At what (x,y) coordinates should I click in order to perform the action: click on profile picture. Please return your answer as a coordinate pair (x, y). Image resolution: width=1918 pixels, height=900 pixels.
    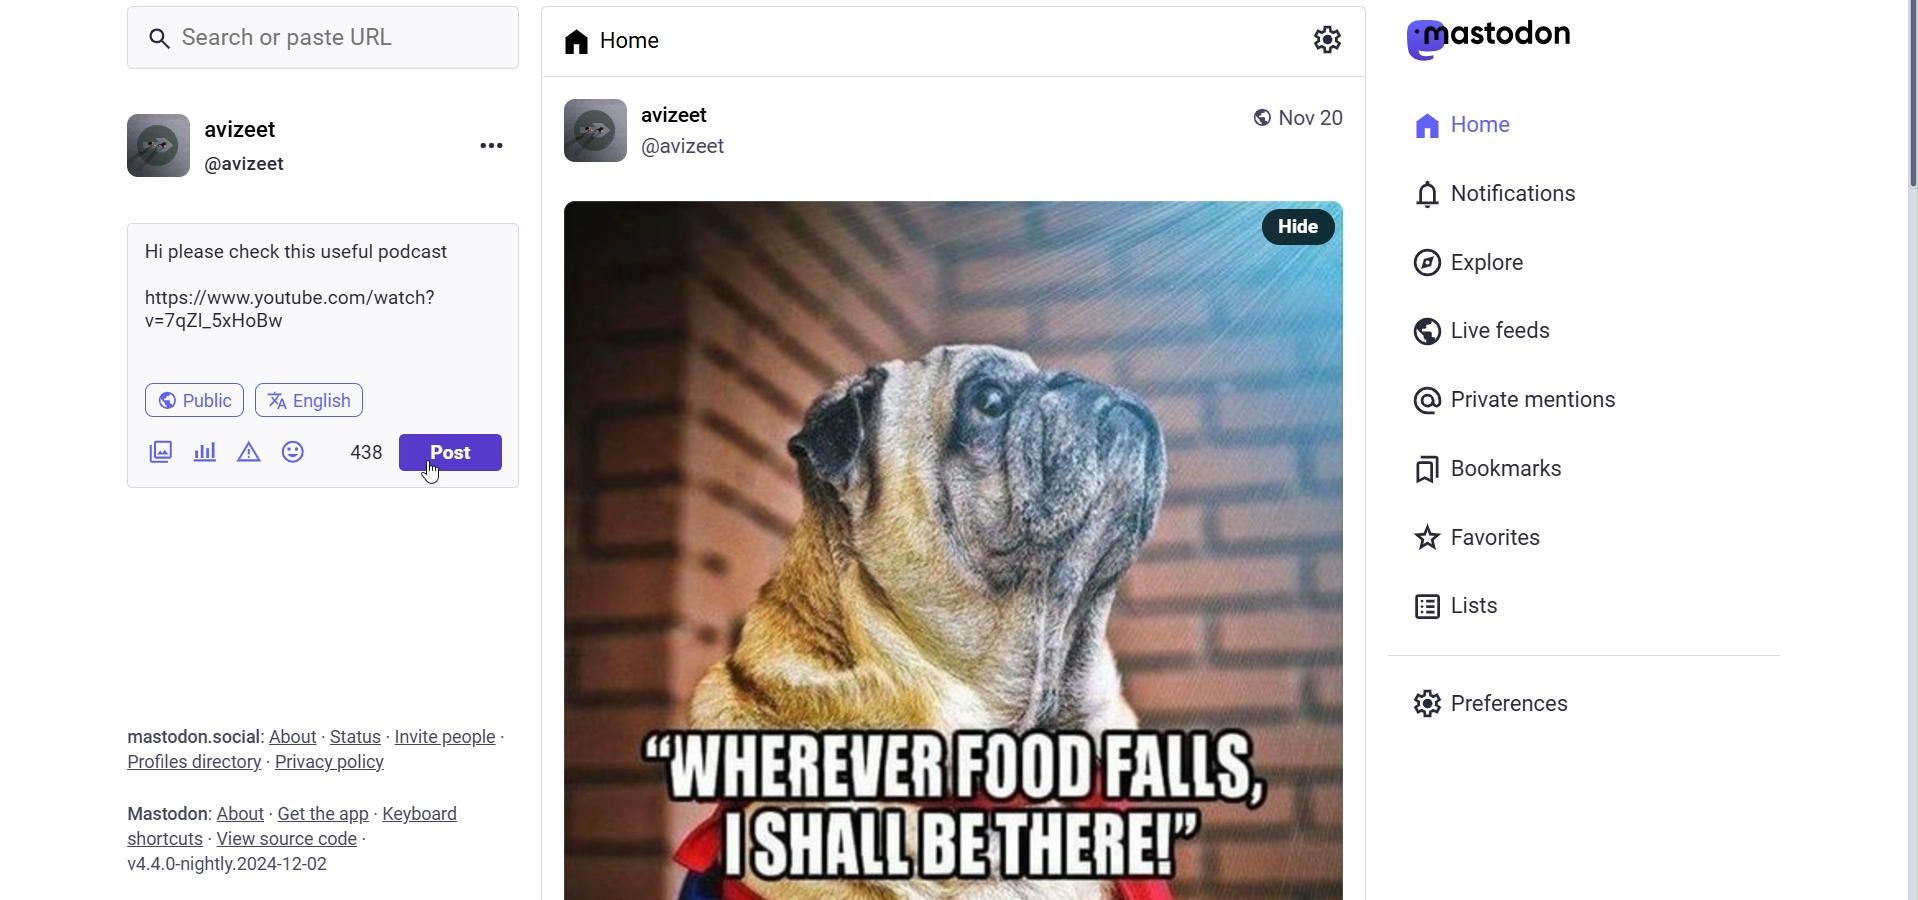
    Looking at the image, I should click on (594, 131).